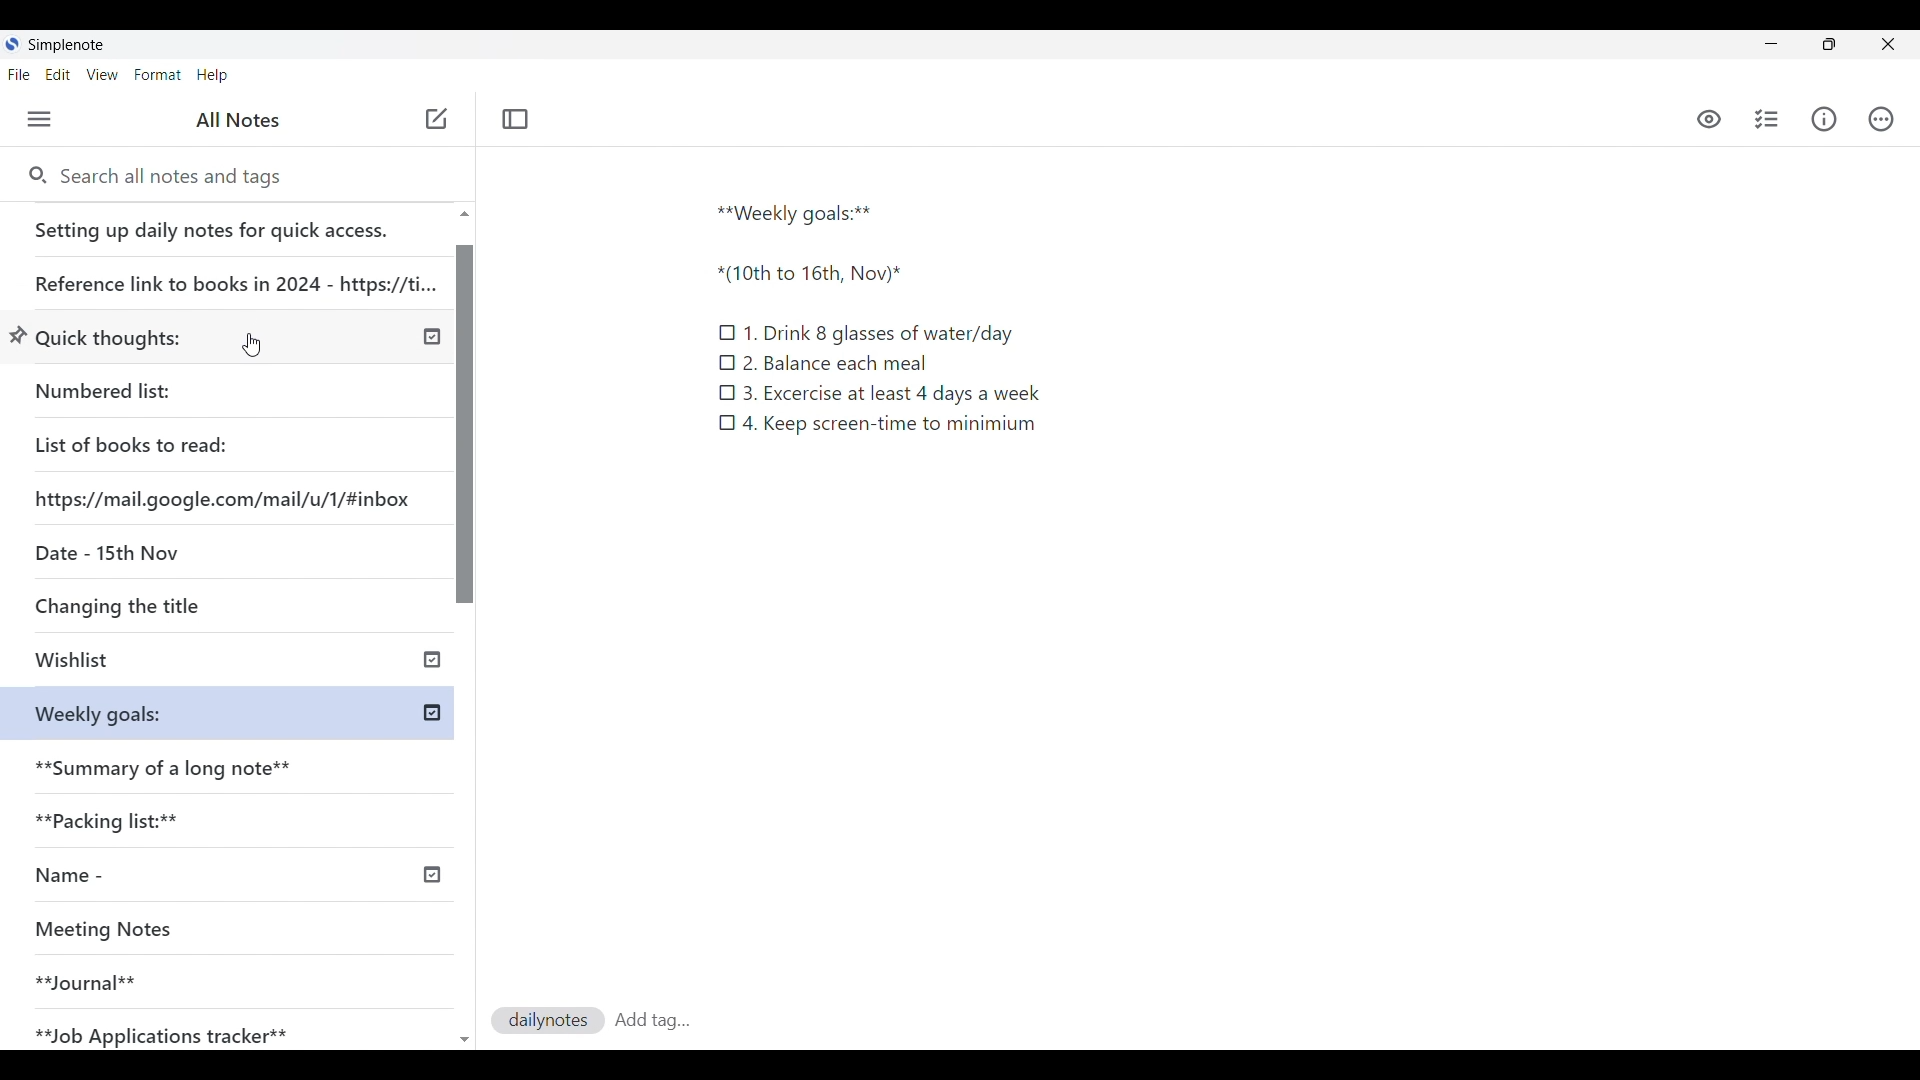 The image size is (1920, 1080). Describe the element at coordinates (172, 1031) in the screenshot. I see `Job Application tracker` at that location.